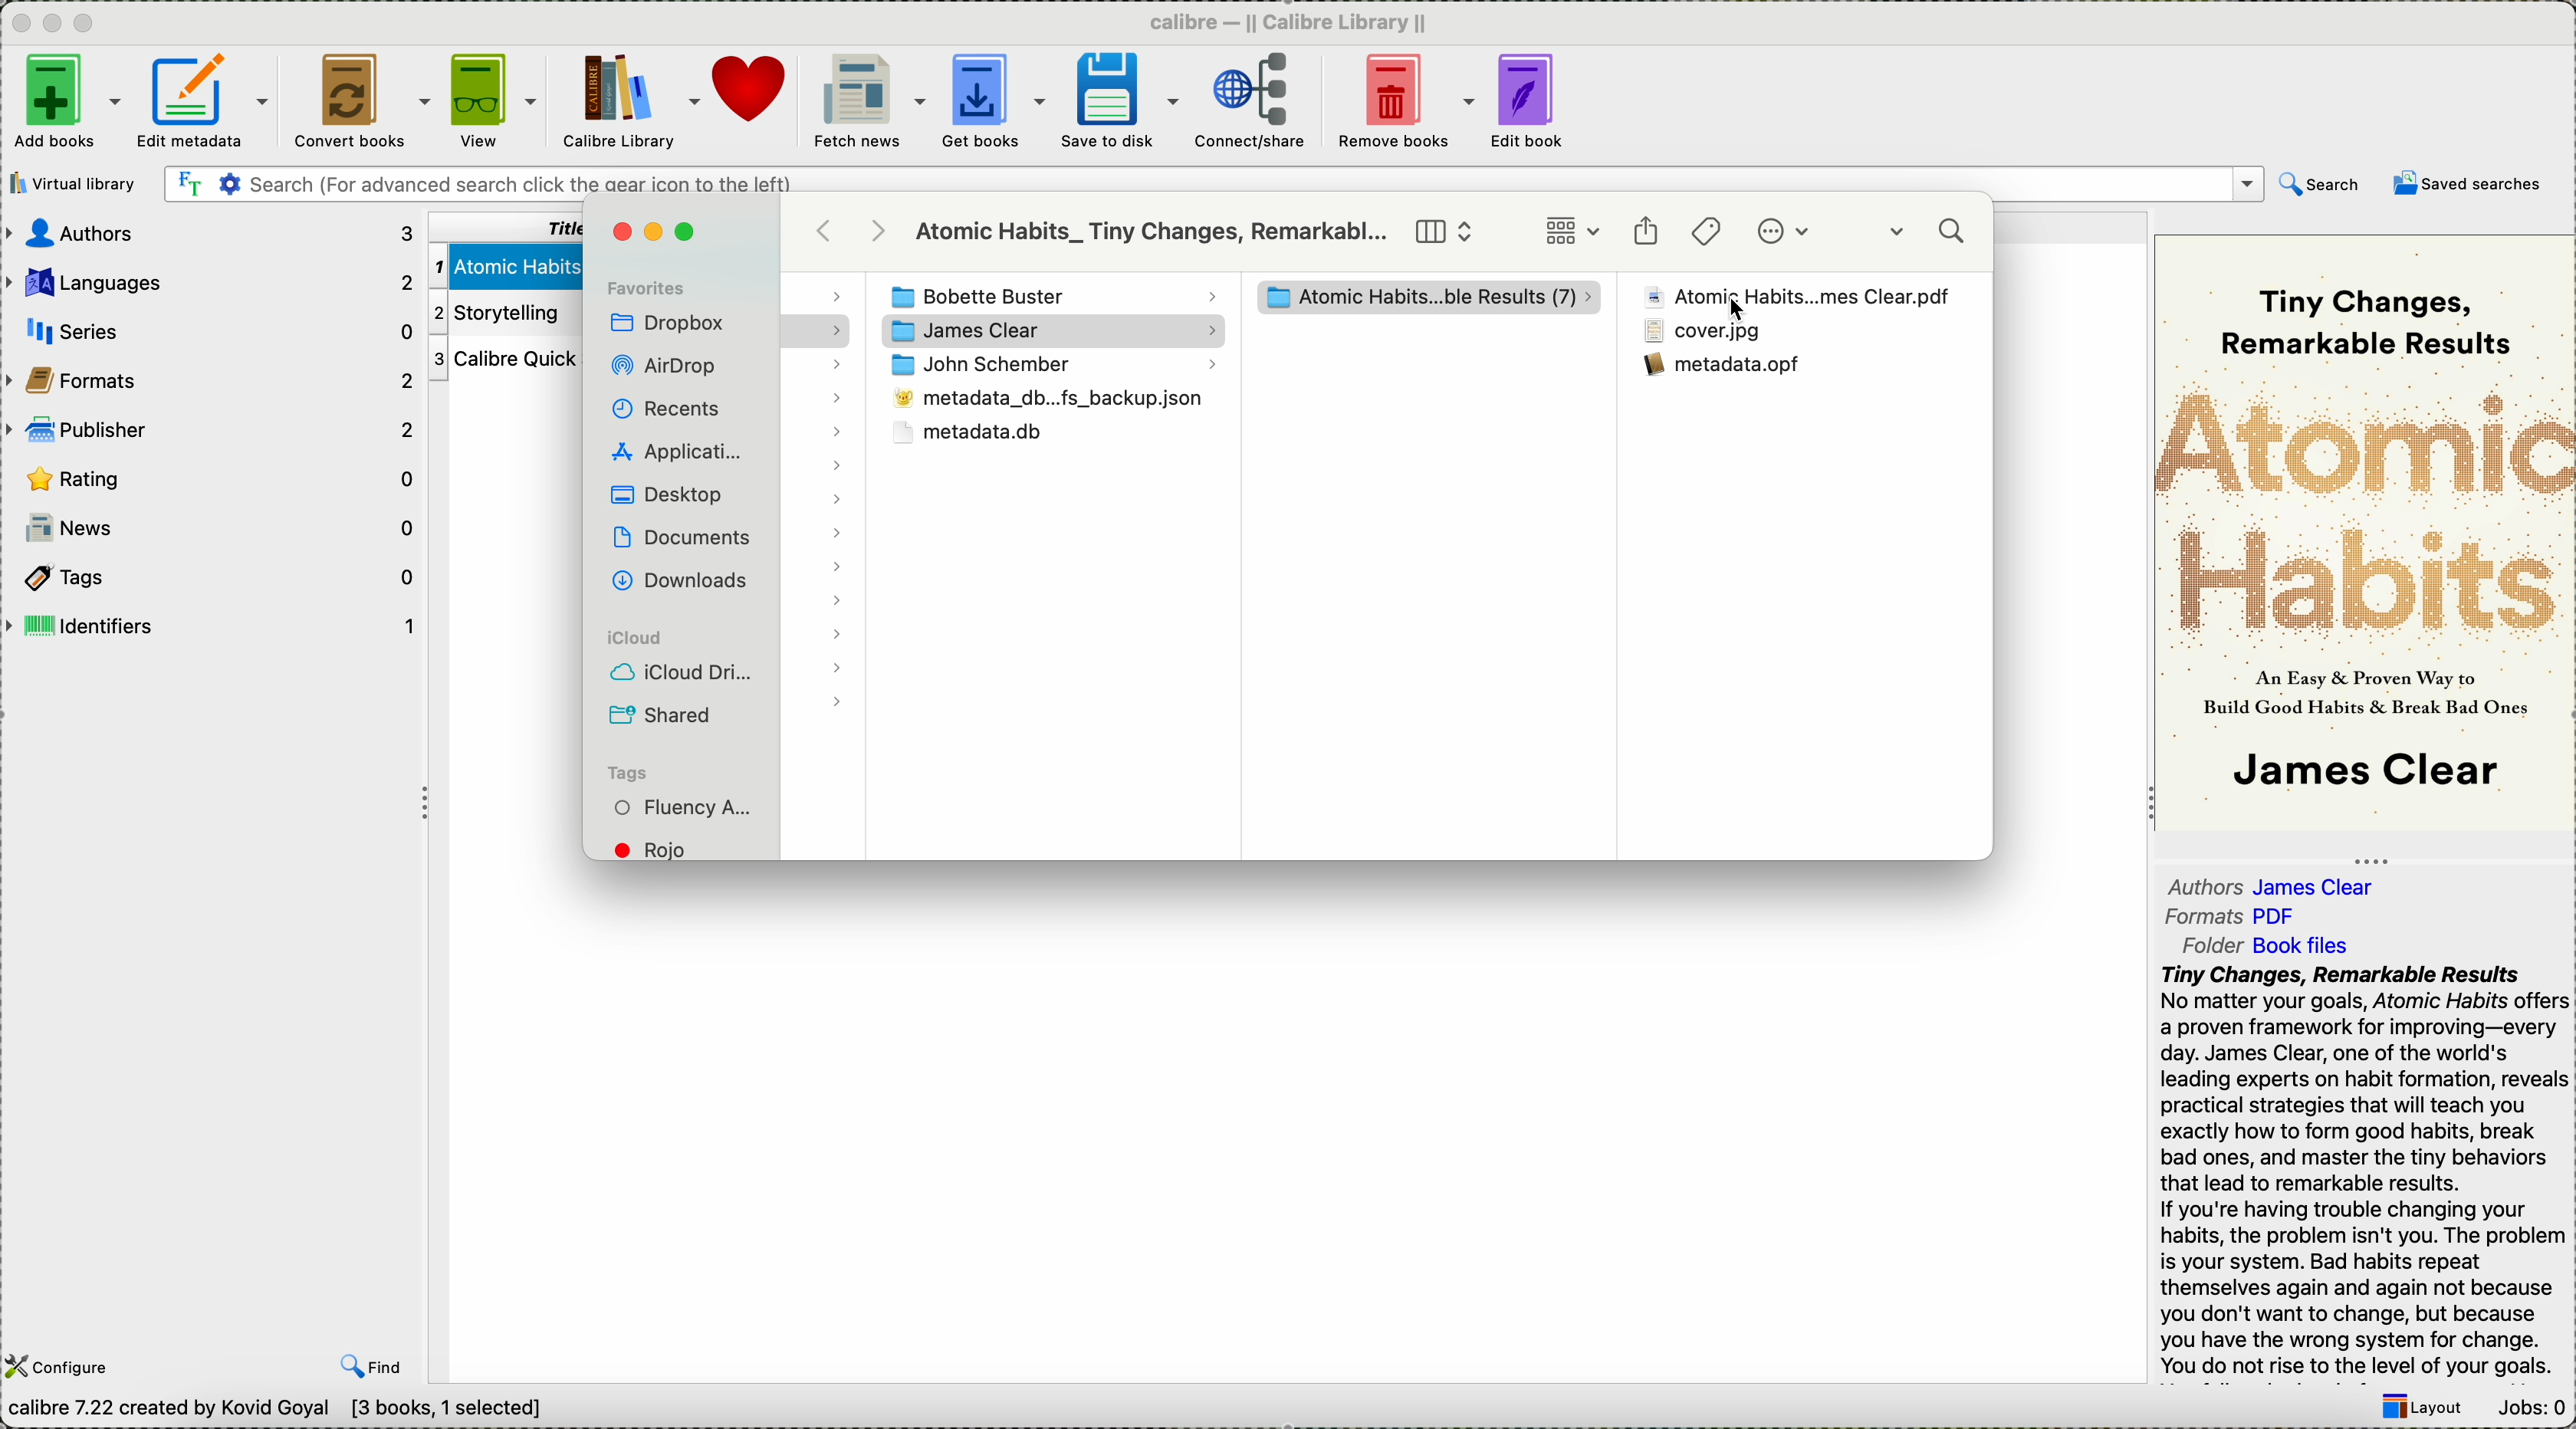 The image size is (2576, 1429). What do you see at coordinates (1056, 331) in the screenshot?
I see `james clear` at bounding box center [1056, 331].